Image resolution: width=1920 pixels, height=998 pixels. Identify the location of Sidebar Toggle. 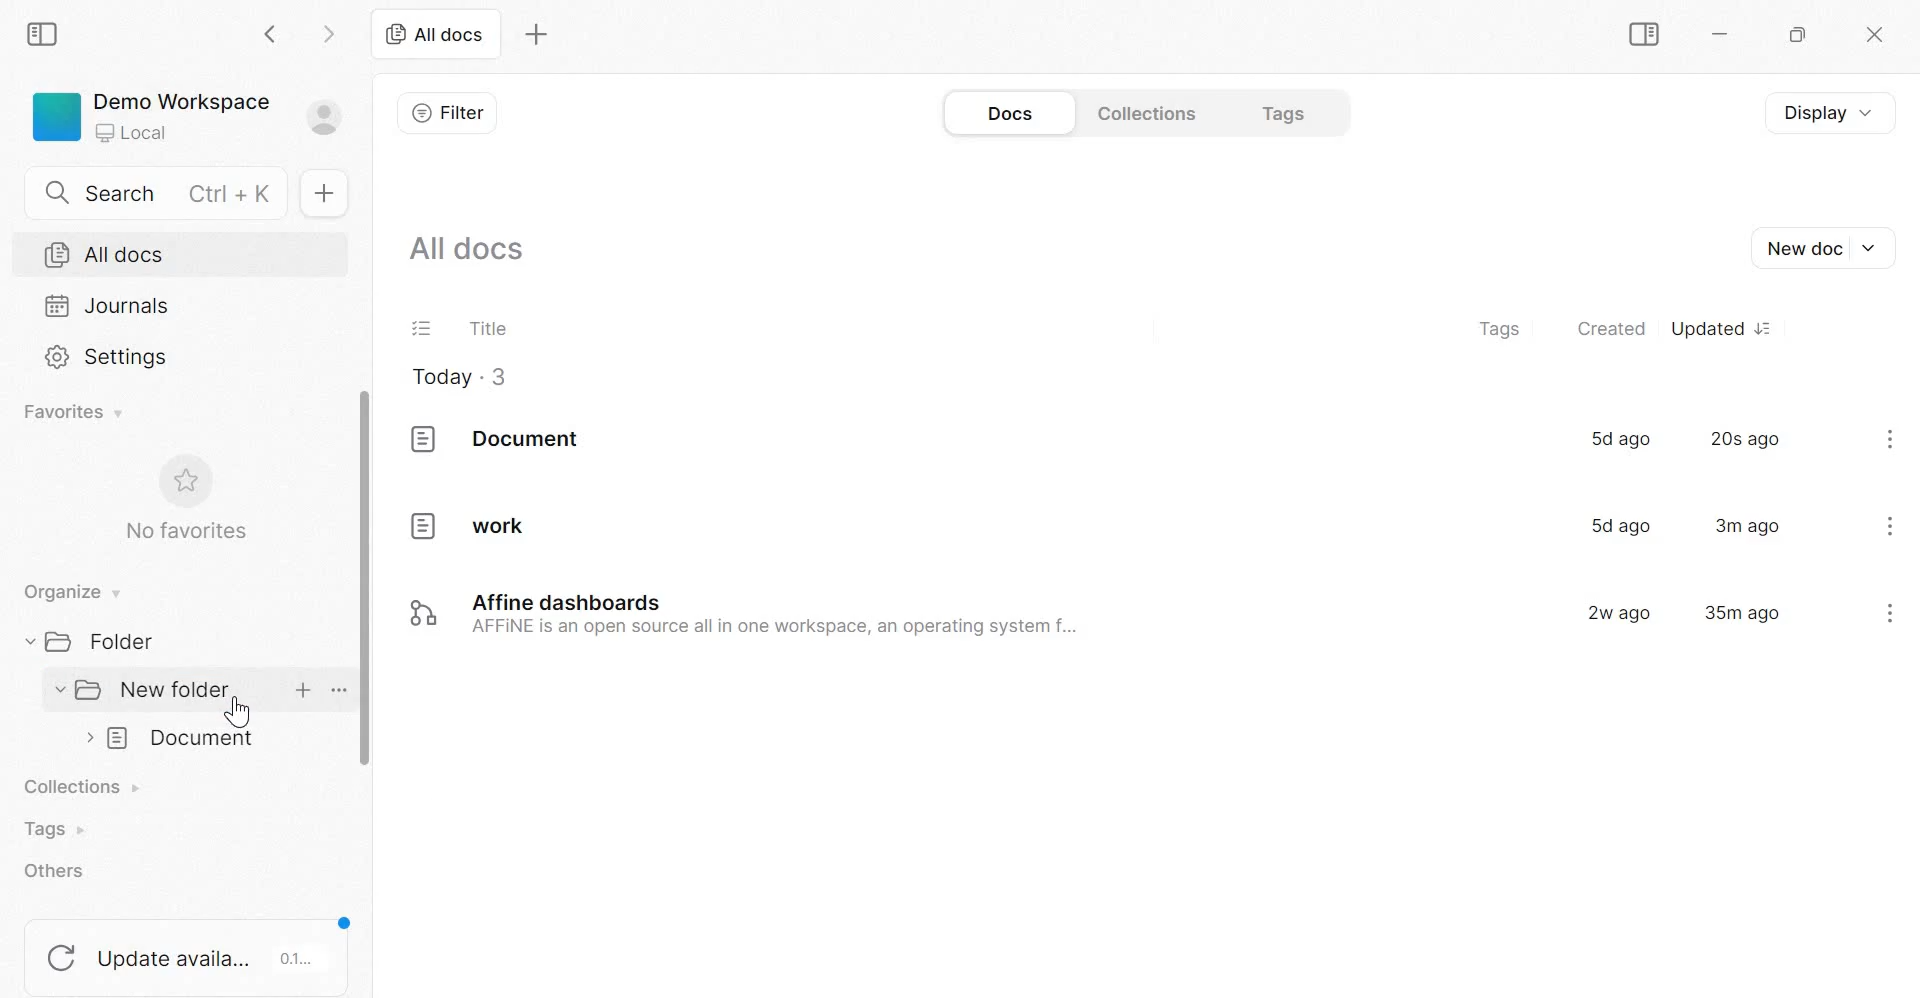
(1643, 34).